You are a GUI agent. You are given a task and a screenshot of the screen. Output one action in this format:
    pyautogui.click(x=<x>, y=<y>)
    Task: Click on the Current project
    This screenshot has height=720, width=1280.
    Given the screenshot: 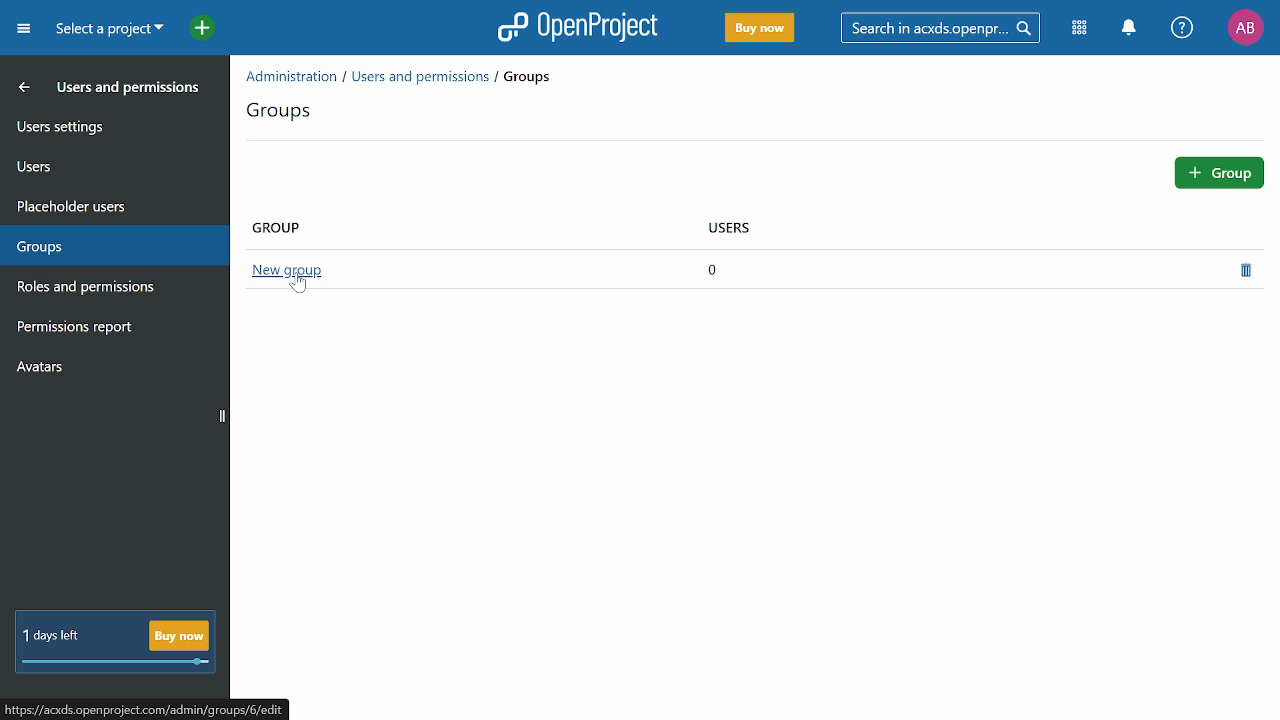 What is the action you would take?
    pyautogui.click(x=107, y=31)
    